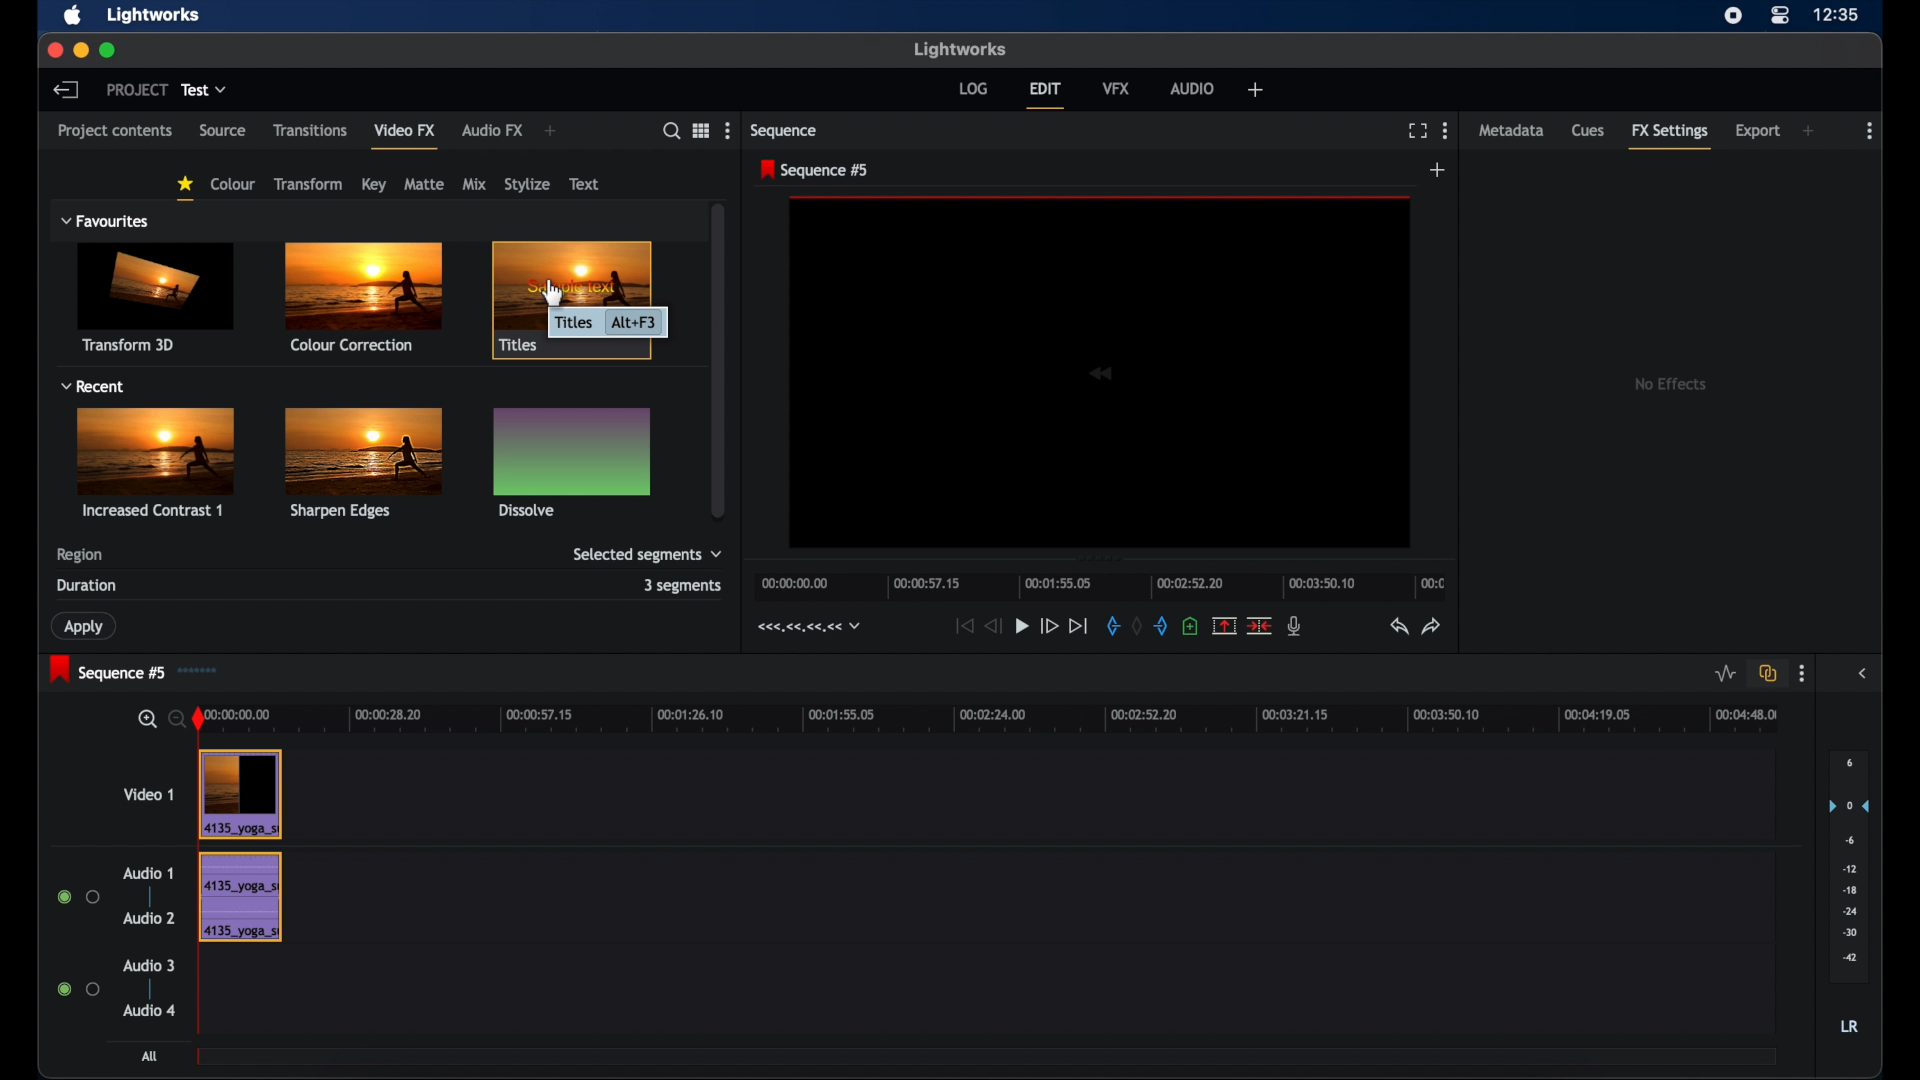  Describe the element at coordinates (203, 670) in the screenshot. I see `sequence icon` at that location.